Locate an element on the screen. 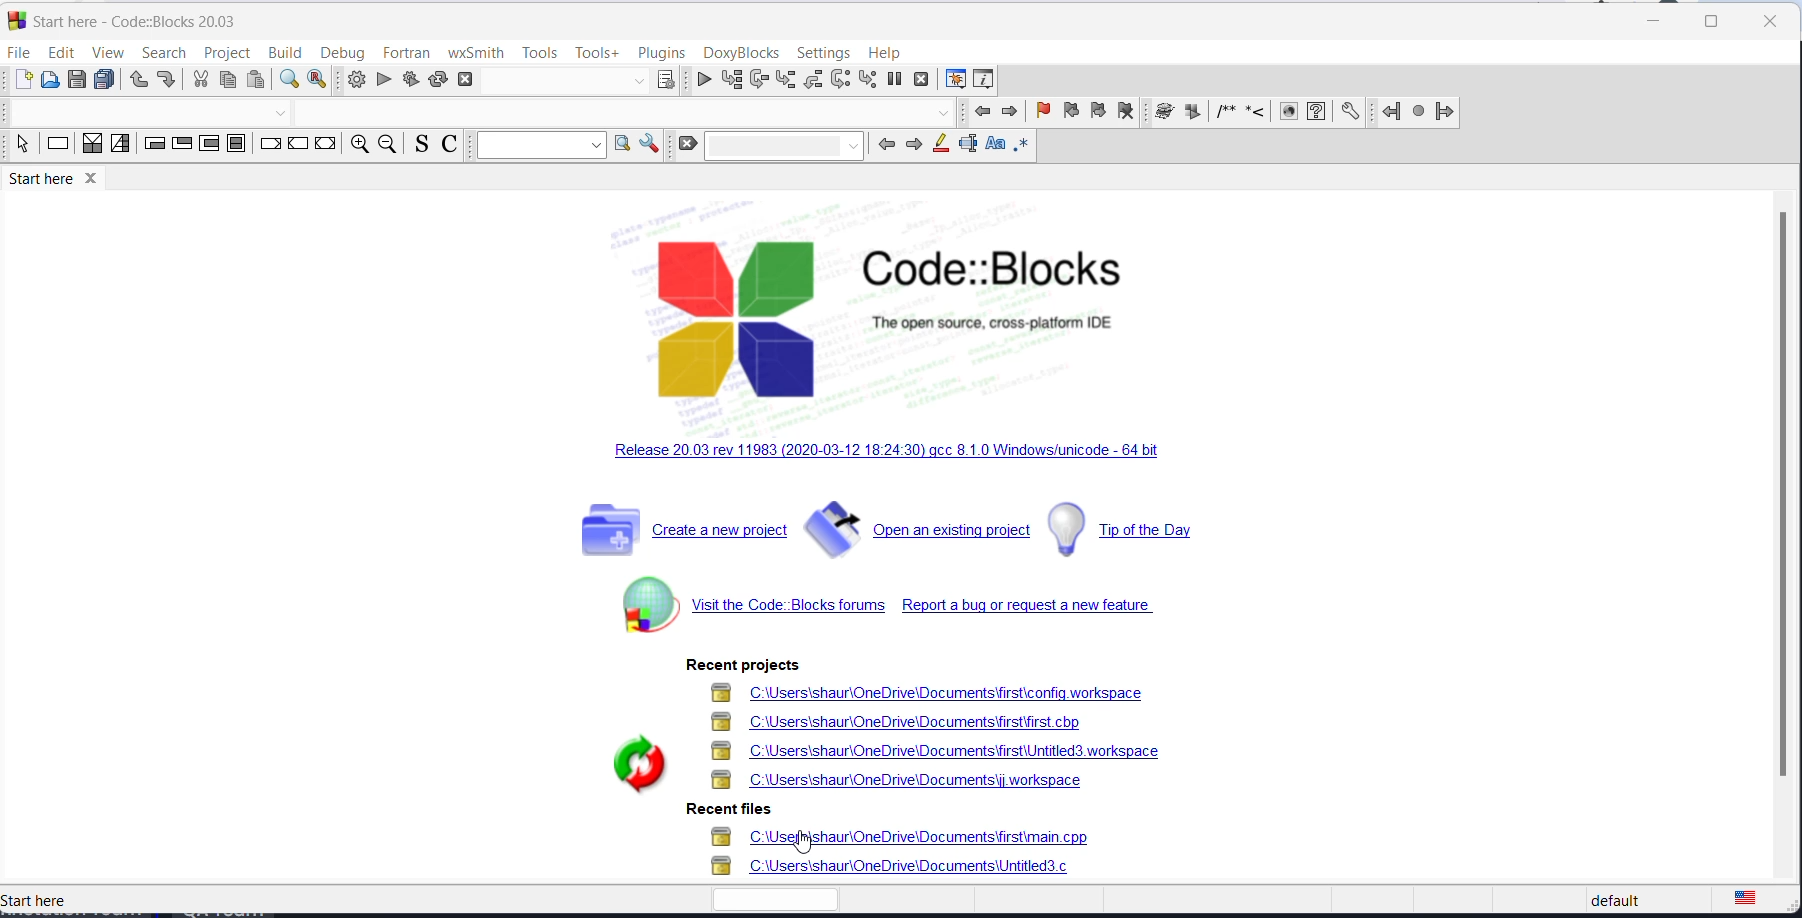  file is located at coordinates (21, 52).